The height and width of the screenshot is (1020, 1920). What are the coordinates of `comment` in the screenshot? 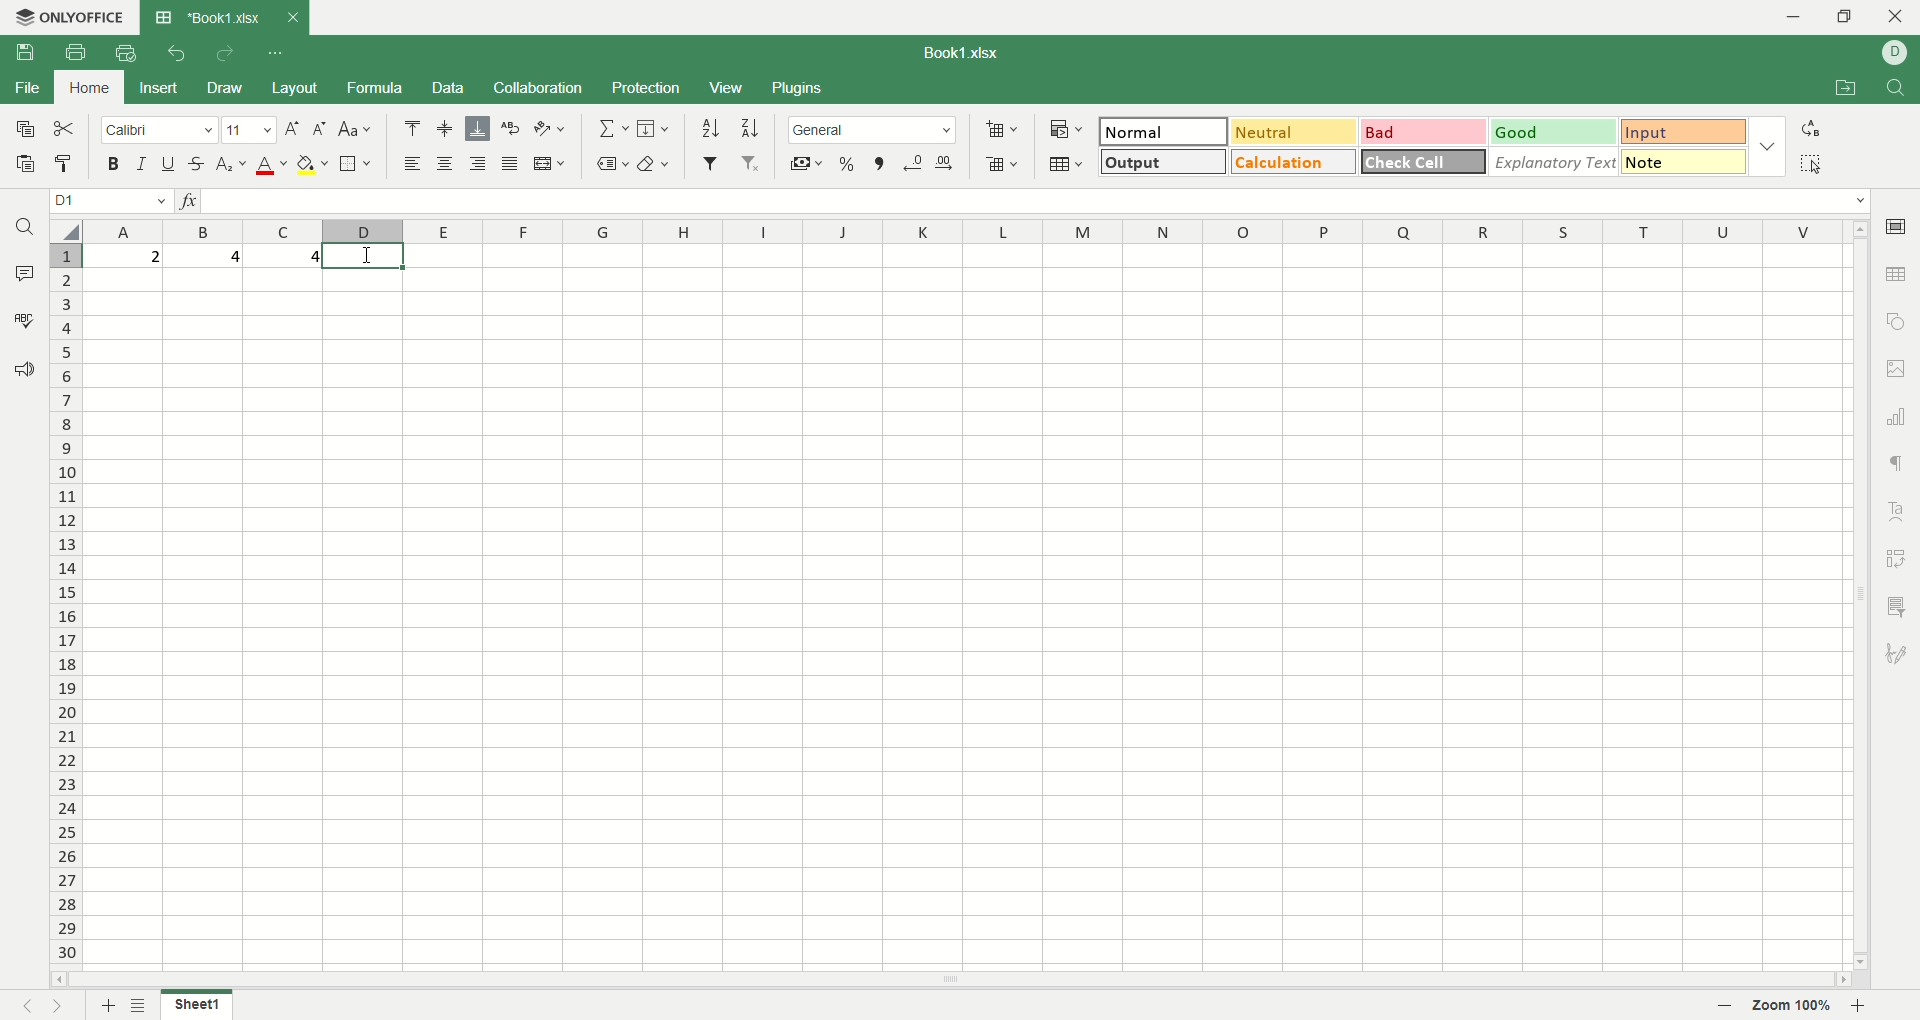 It's located at (25, 273).